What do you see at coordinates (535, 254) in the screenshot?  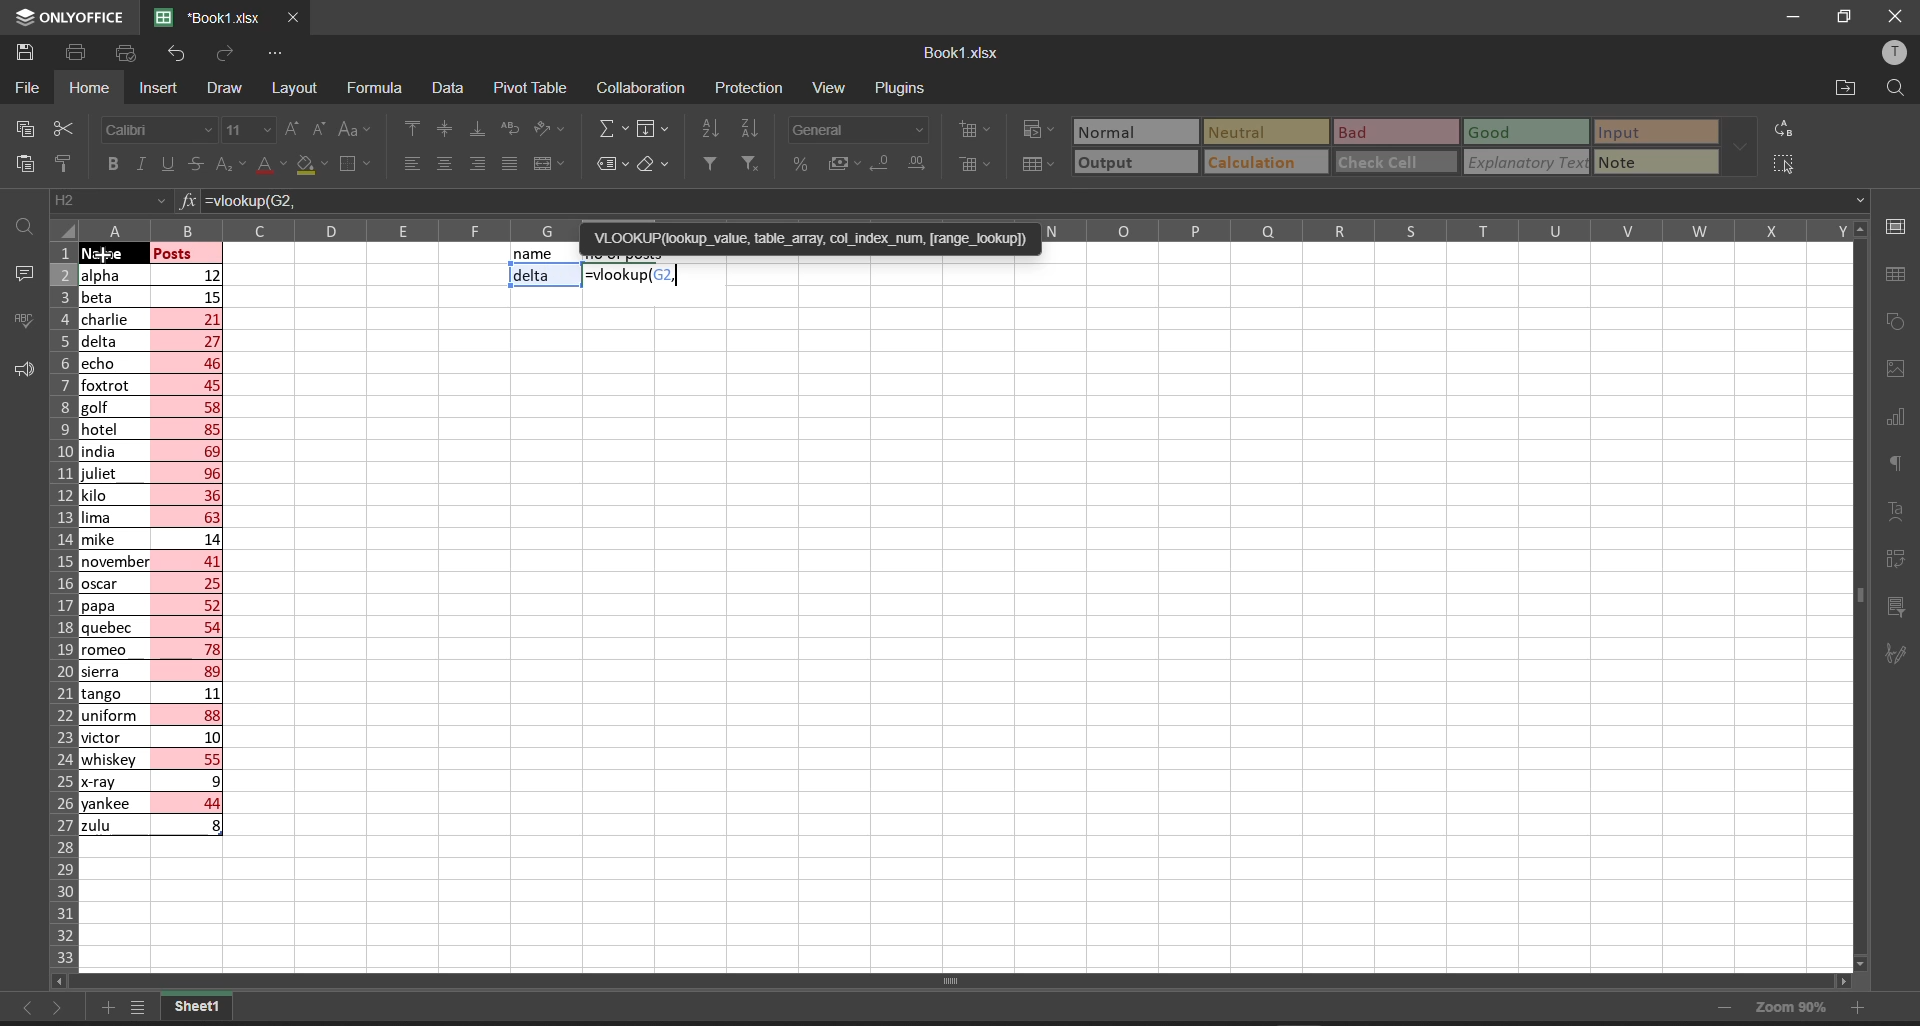 I see `name` at bounding box center [535, 254].